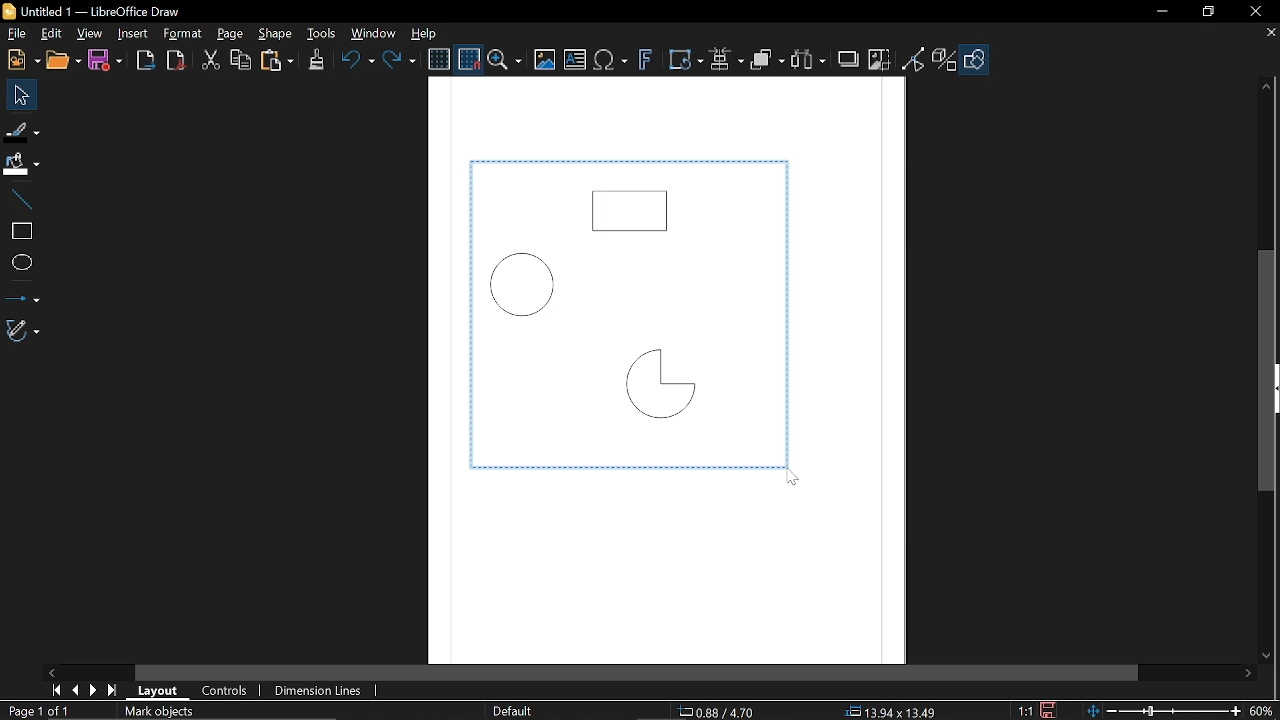 This screenshot has height=720, width=1280. What do you see at coordinates (1046, 709) in the screenshot?
I see `Save` at bounding box center [1046, 709].